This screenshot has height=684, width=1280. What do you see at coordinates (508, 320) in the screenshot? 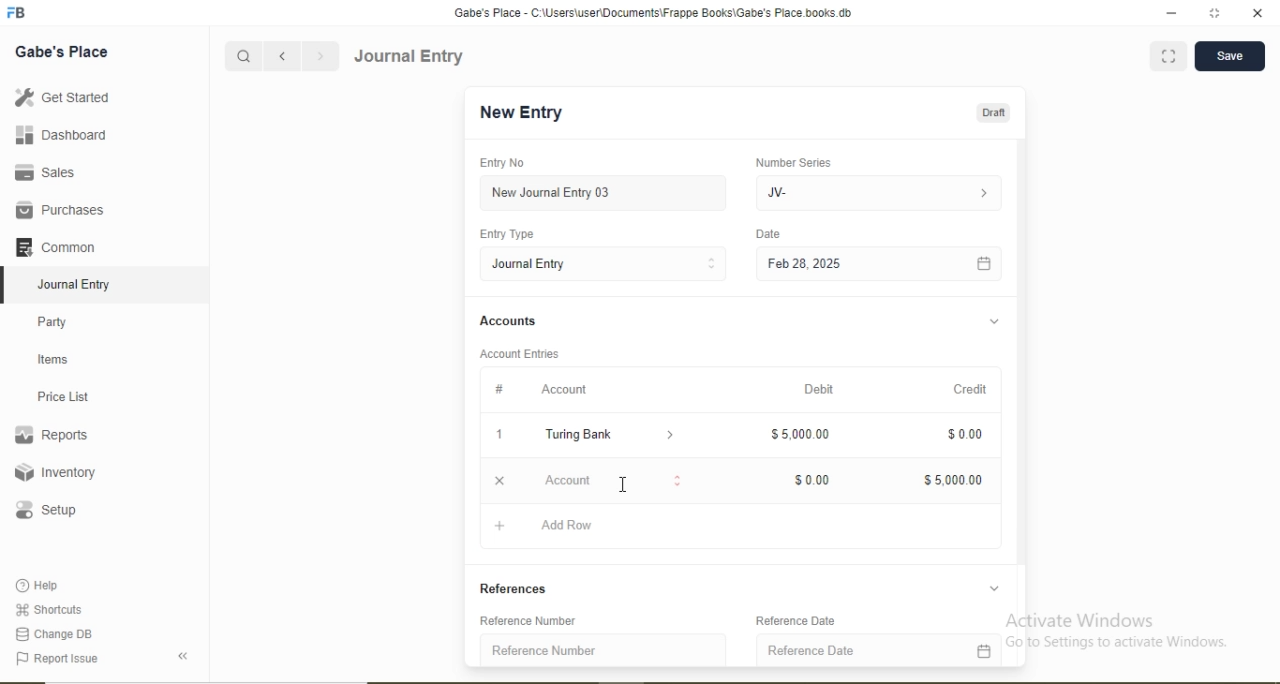
I see `Accounts` at bounding box center [508, 320].